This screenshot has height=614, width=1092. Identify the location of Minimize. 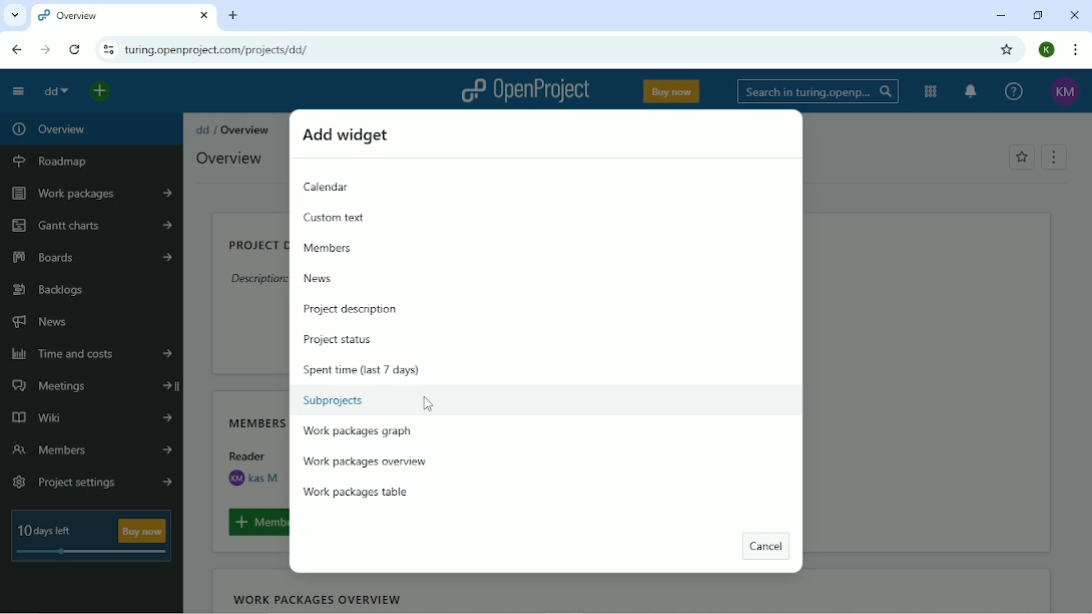
(999, 17).